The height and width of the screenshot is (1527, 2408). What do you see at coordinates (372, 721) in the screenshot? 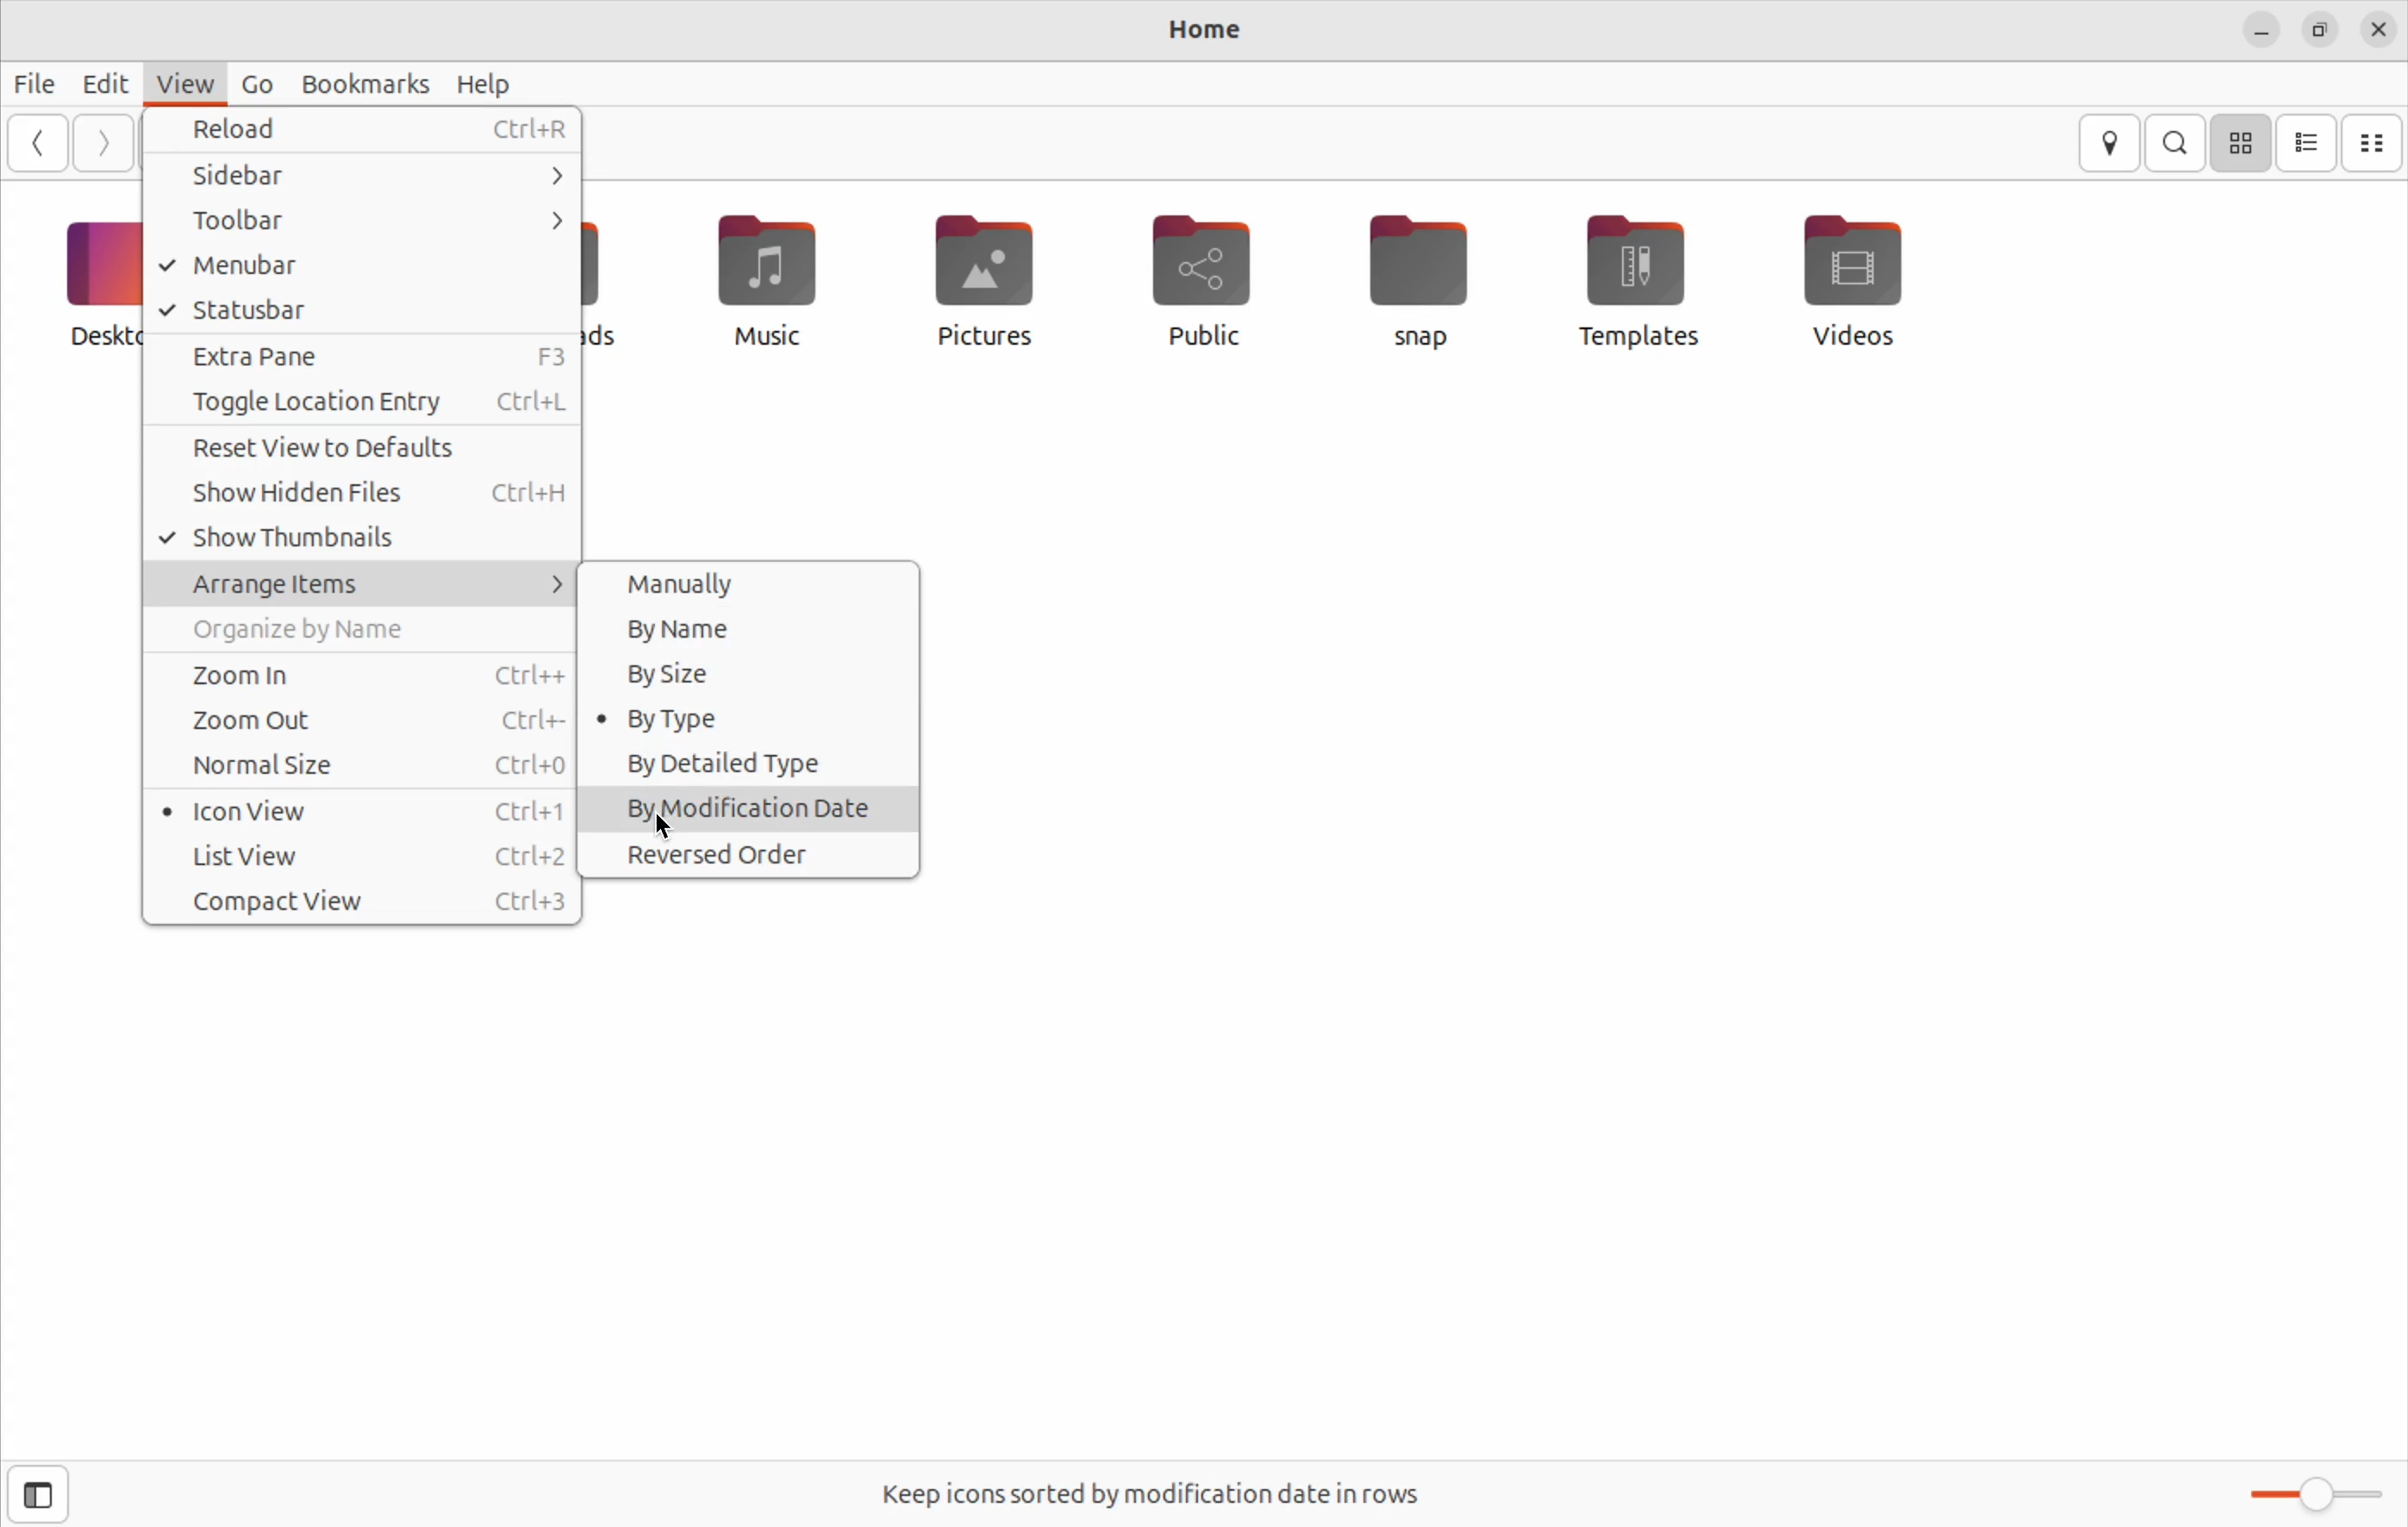
I see `zoom out` at bounding box center [372, 721].